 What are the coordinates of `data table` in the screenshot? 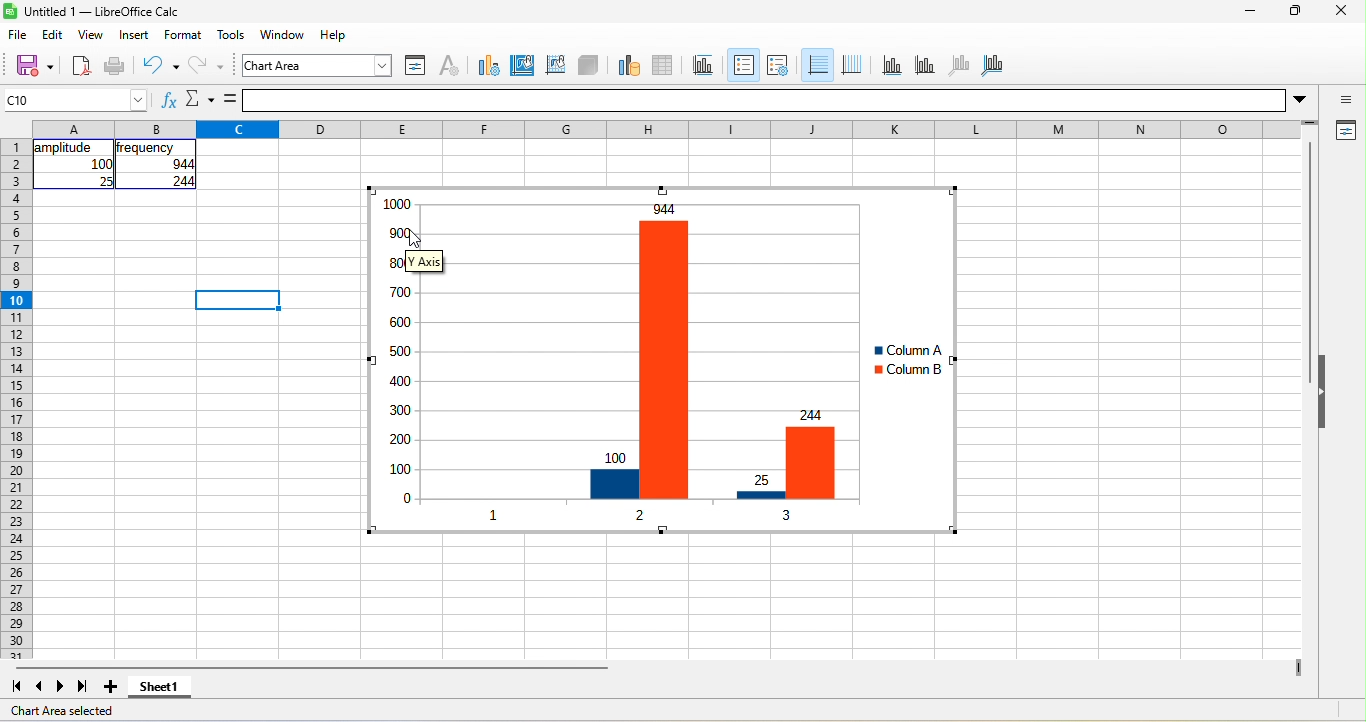 It's located at (670, 63).